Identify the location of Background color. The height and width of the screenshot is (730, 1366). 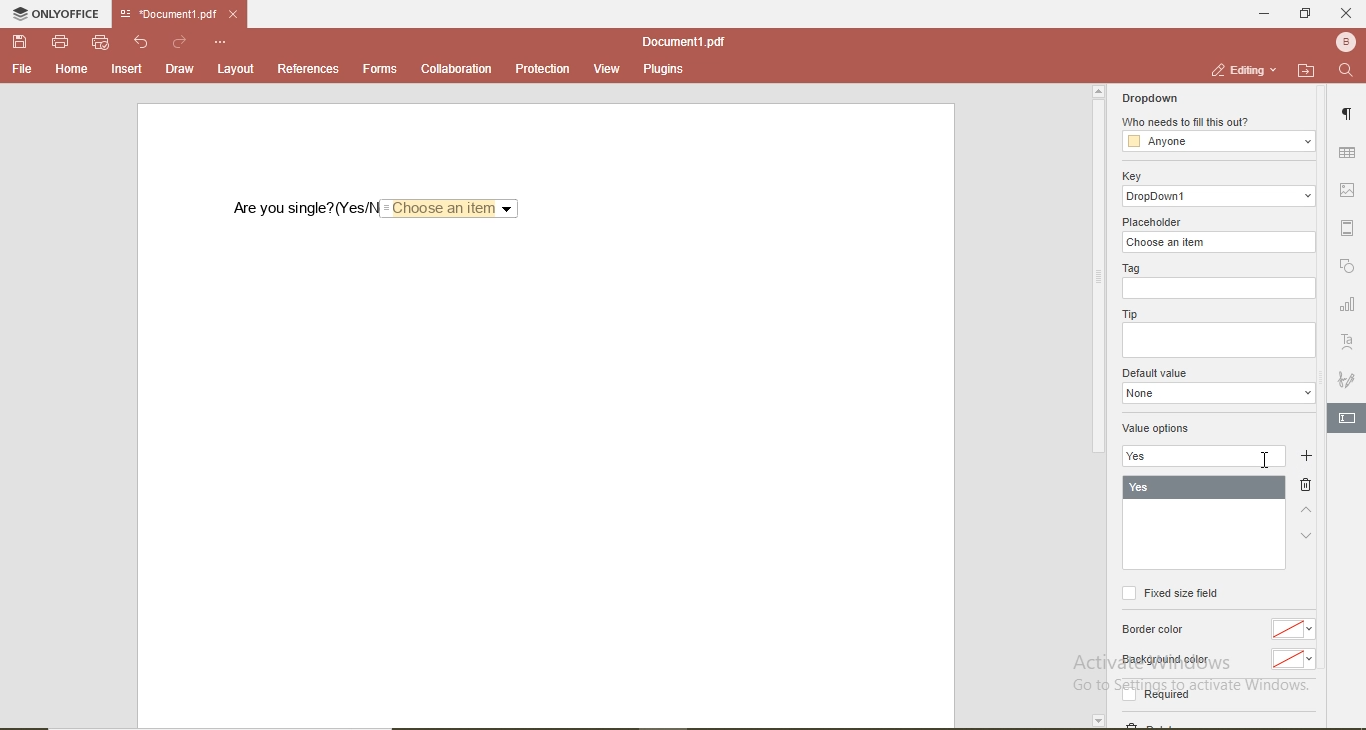
(1163, 659).